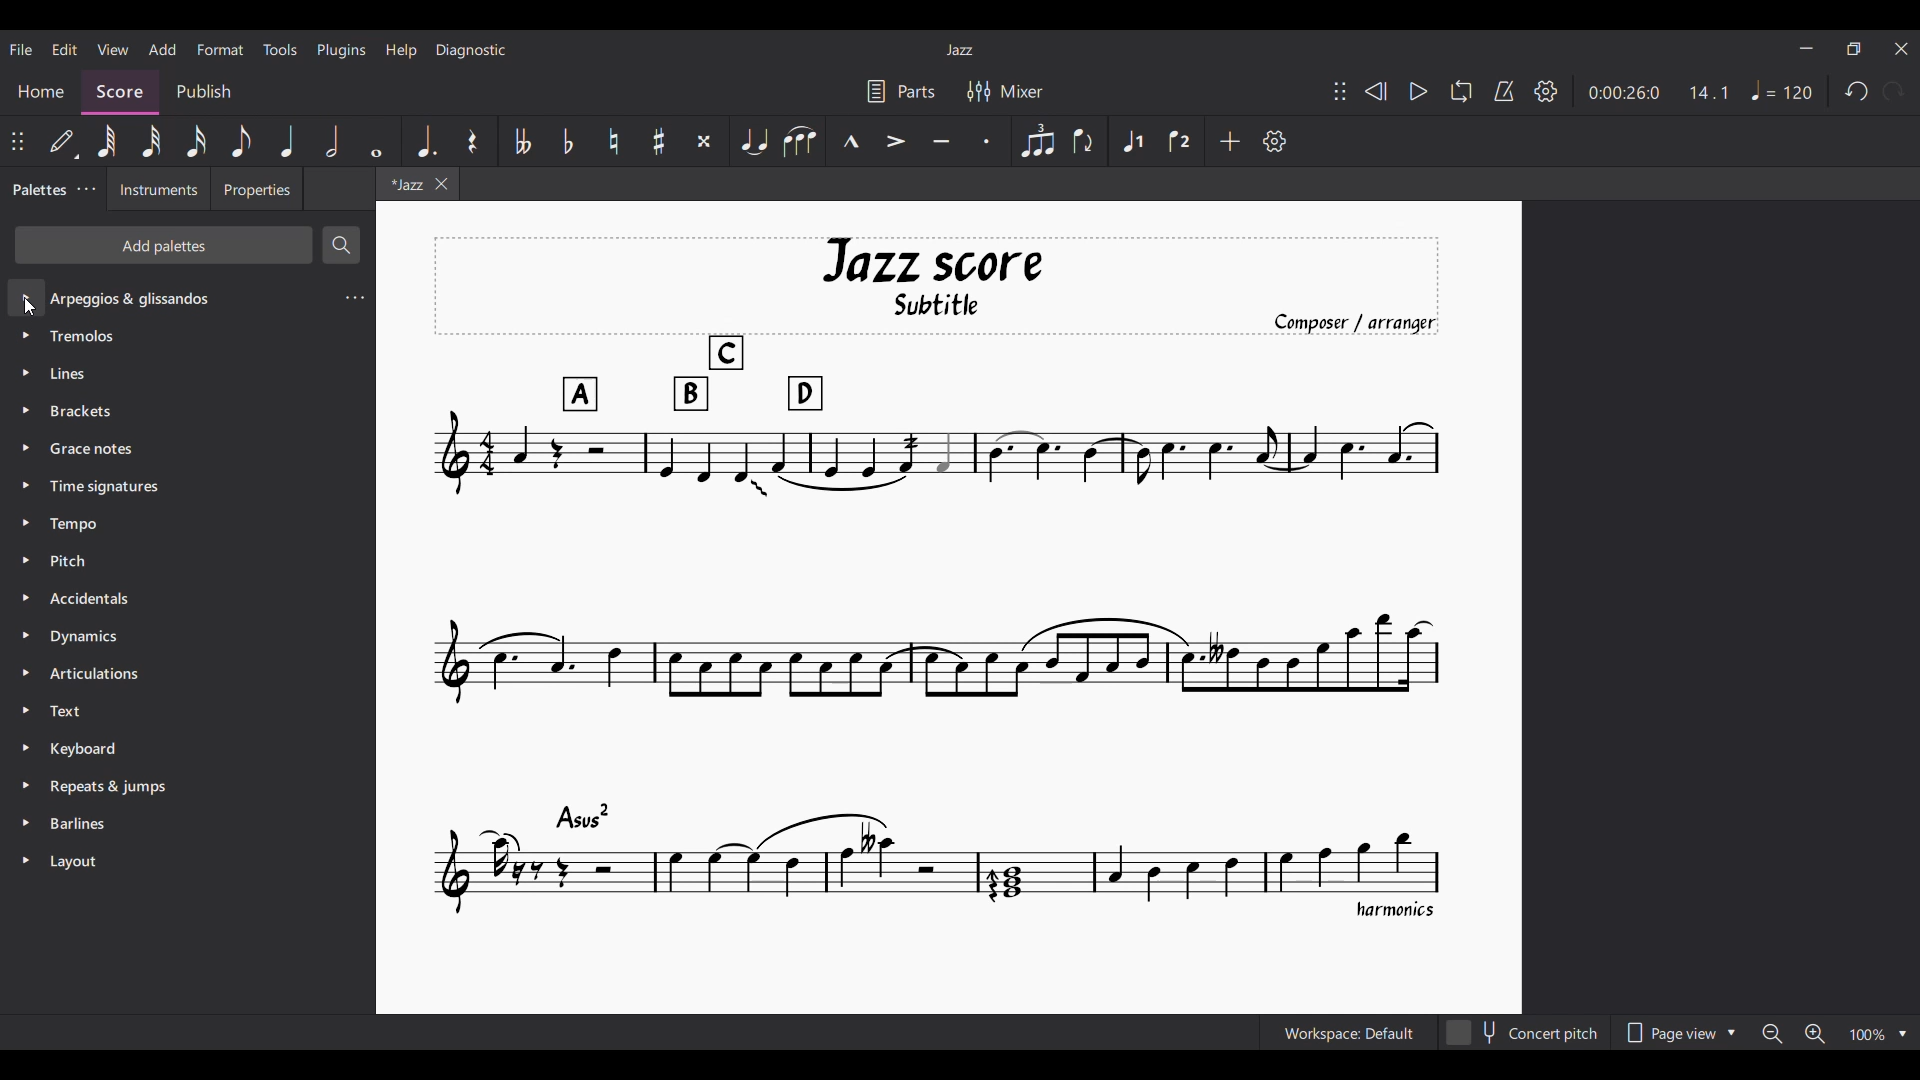  I want to click on Whole note, so click(377, 141).